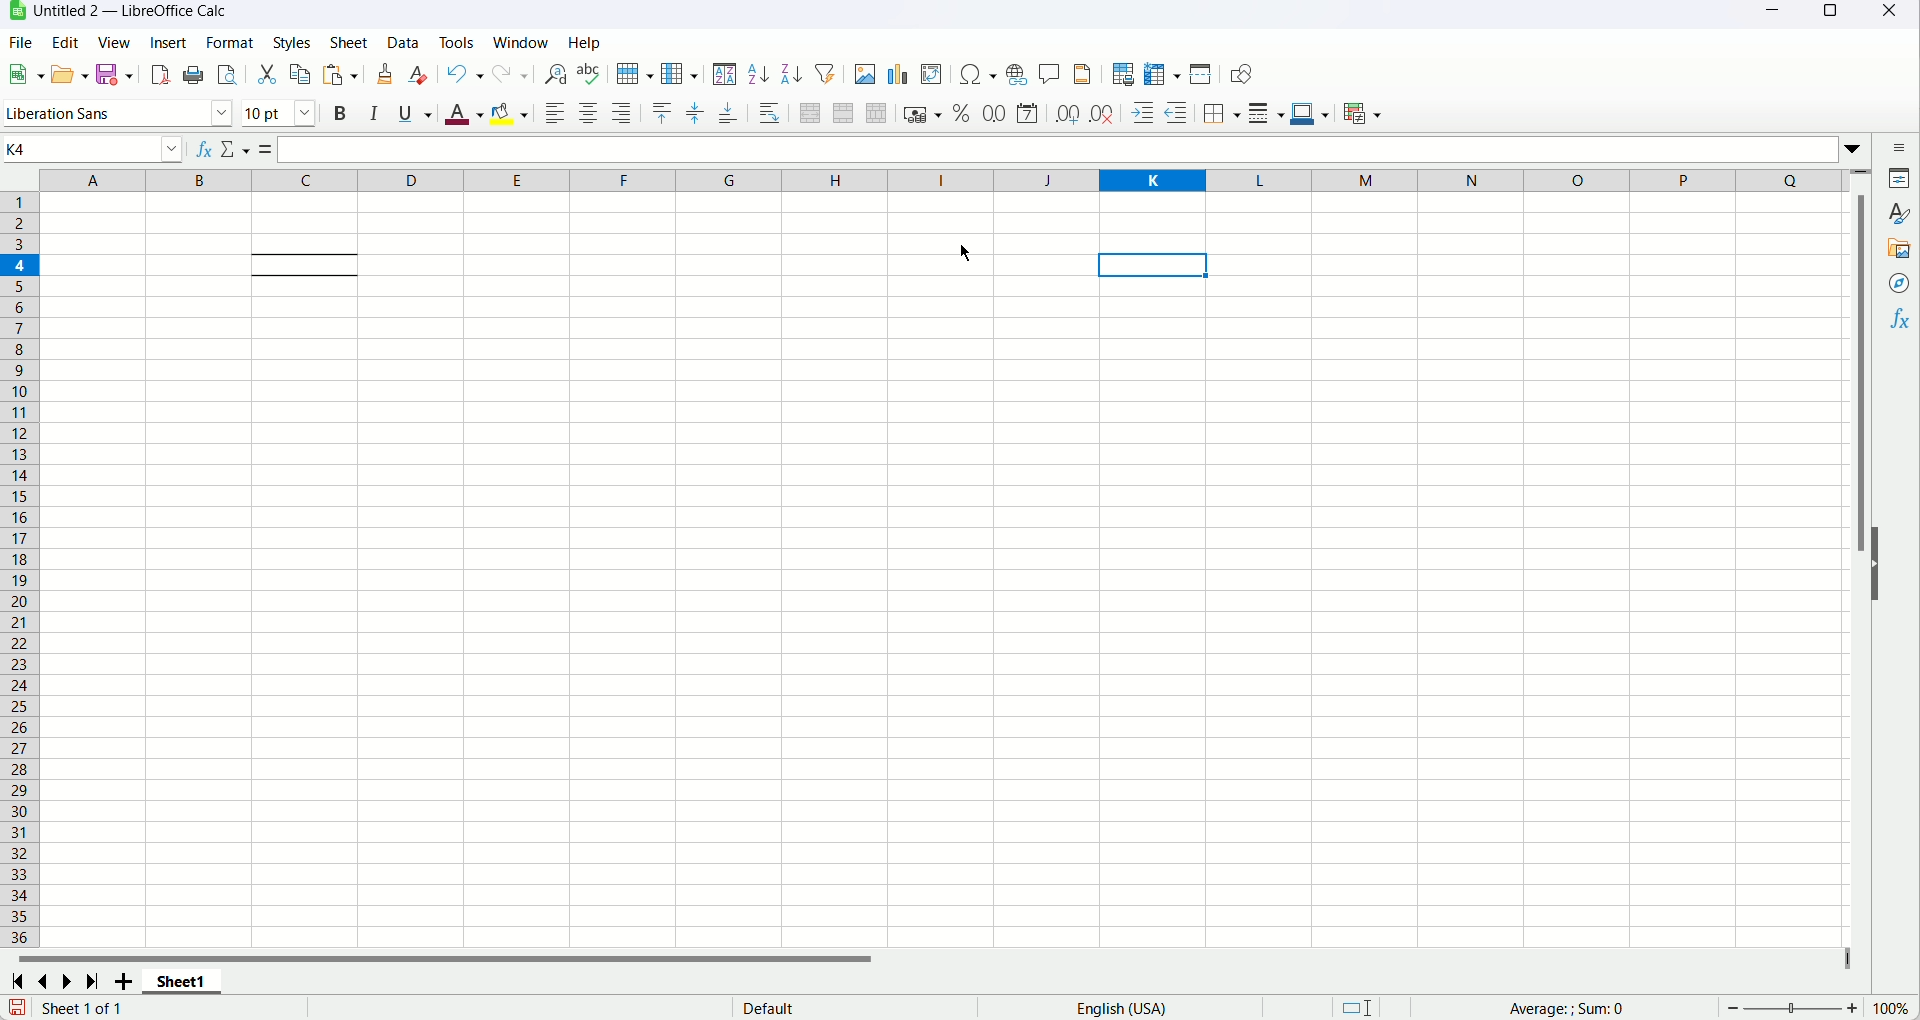 The width and height of the screenshot is (1920, 1020). Describe the element at coordinates (1102, 115) in the screenshot. I see `Delete decimal place` at that location.